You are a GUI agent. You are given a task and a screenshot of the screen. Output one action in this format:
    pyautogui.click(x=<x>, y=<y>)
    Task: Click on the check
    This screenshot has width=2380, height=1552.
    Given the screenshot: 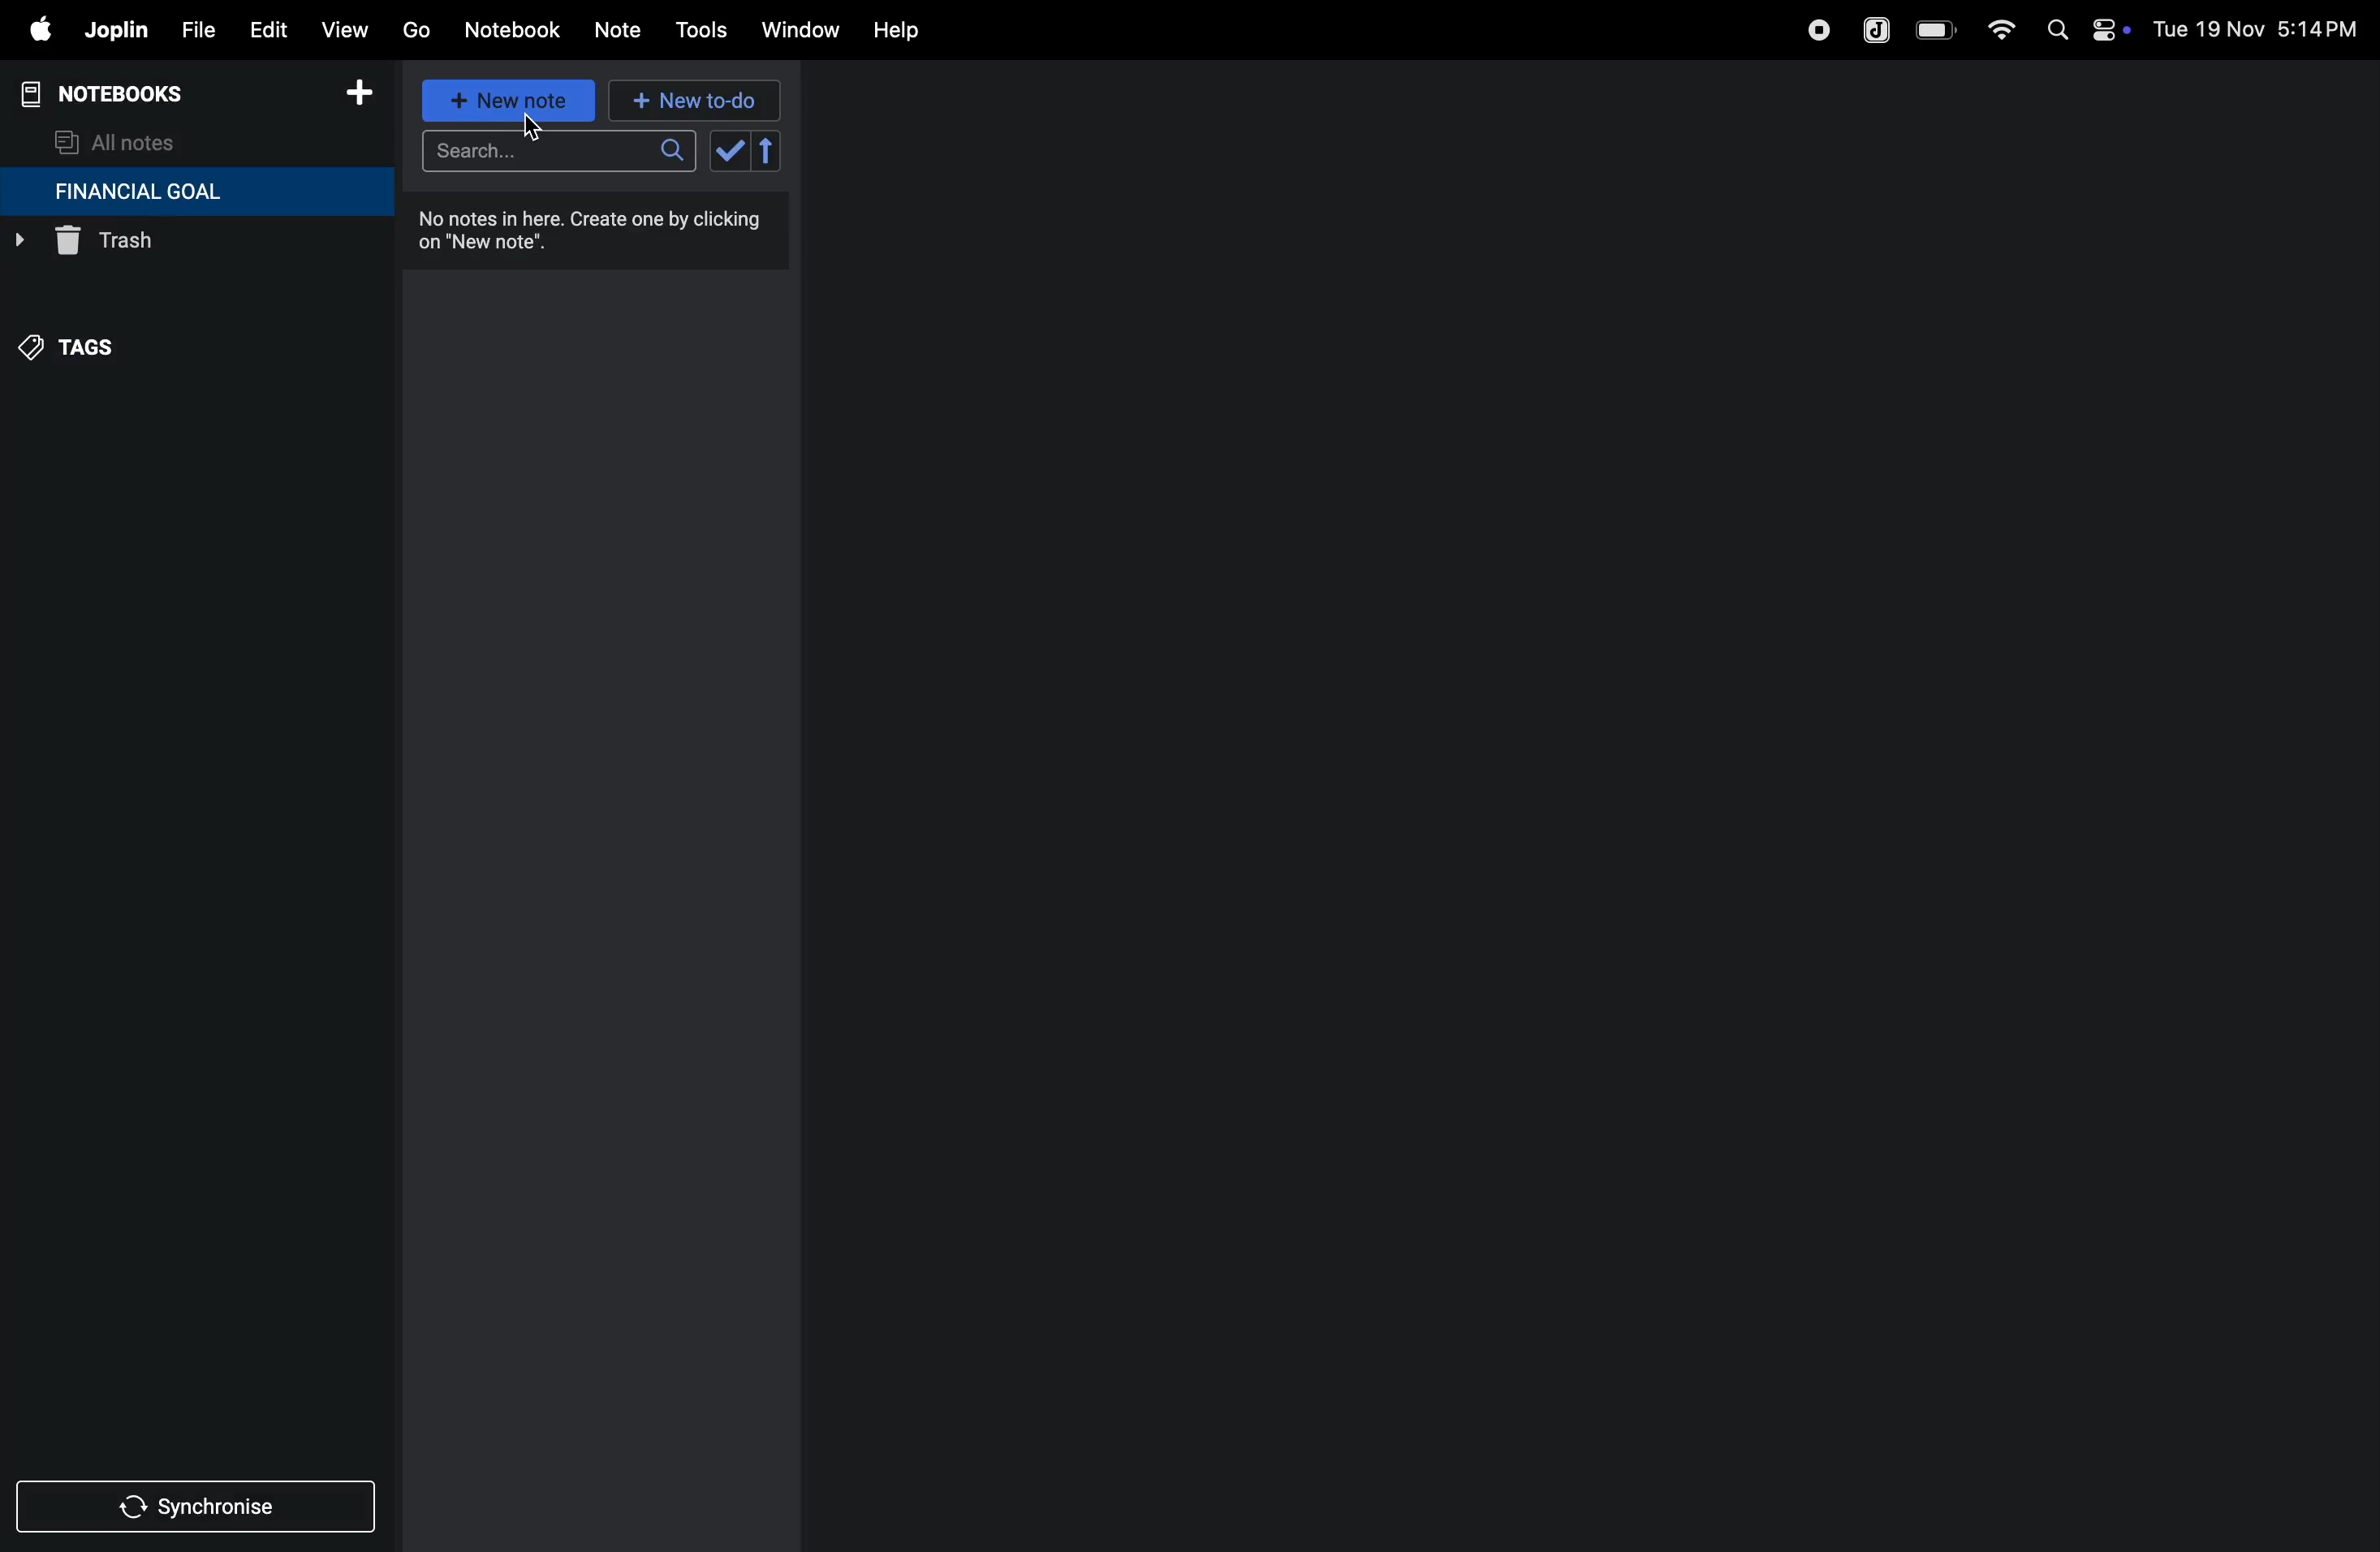 What is the action you would take?
    pyautogui.click(x=727, y=152)
    